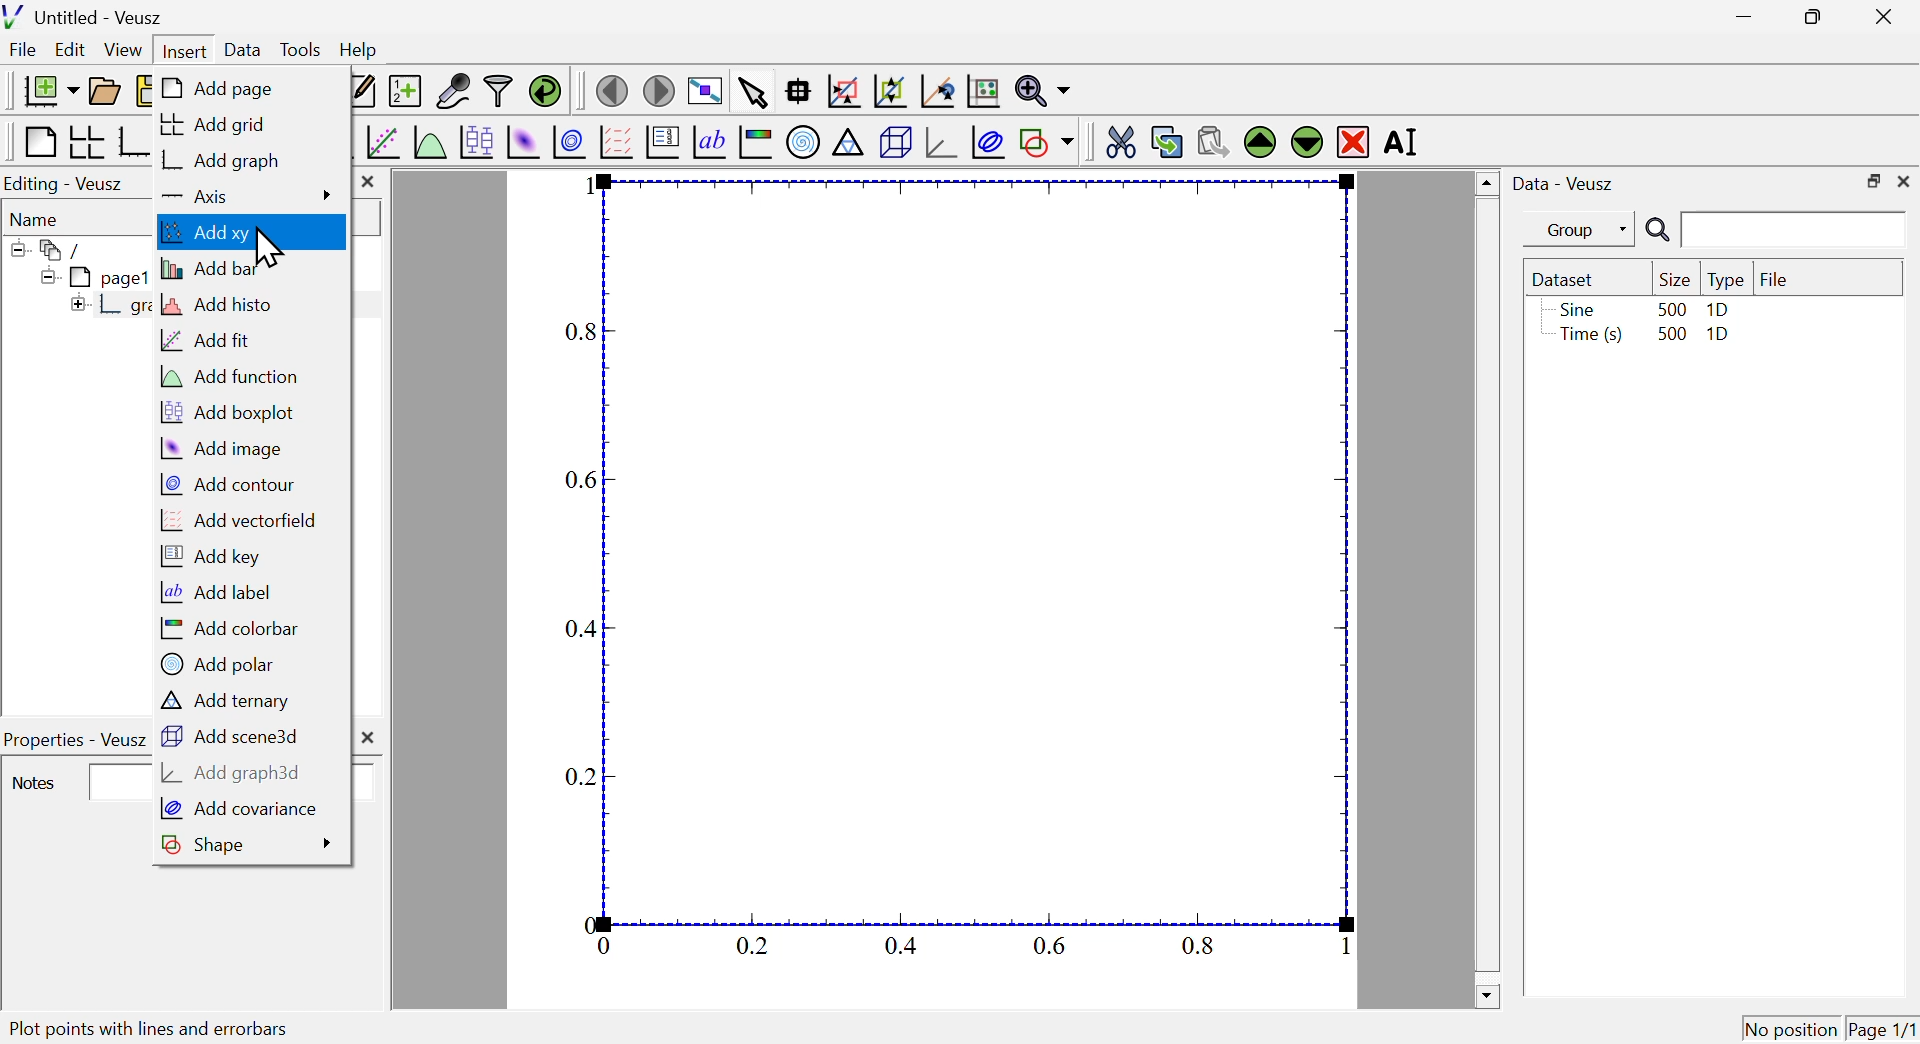 The image size is (1920, 1044). Describe the element at coordinates (249, 195) in the screenshot. I see `Axis` at that location.